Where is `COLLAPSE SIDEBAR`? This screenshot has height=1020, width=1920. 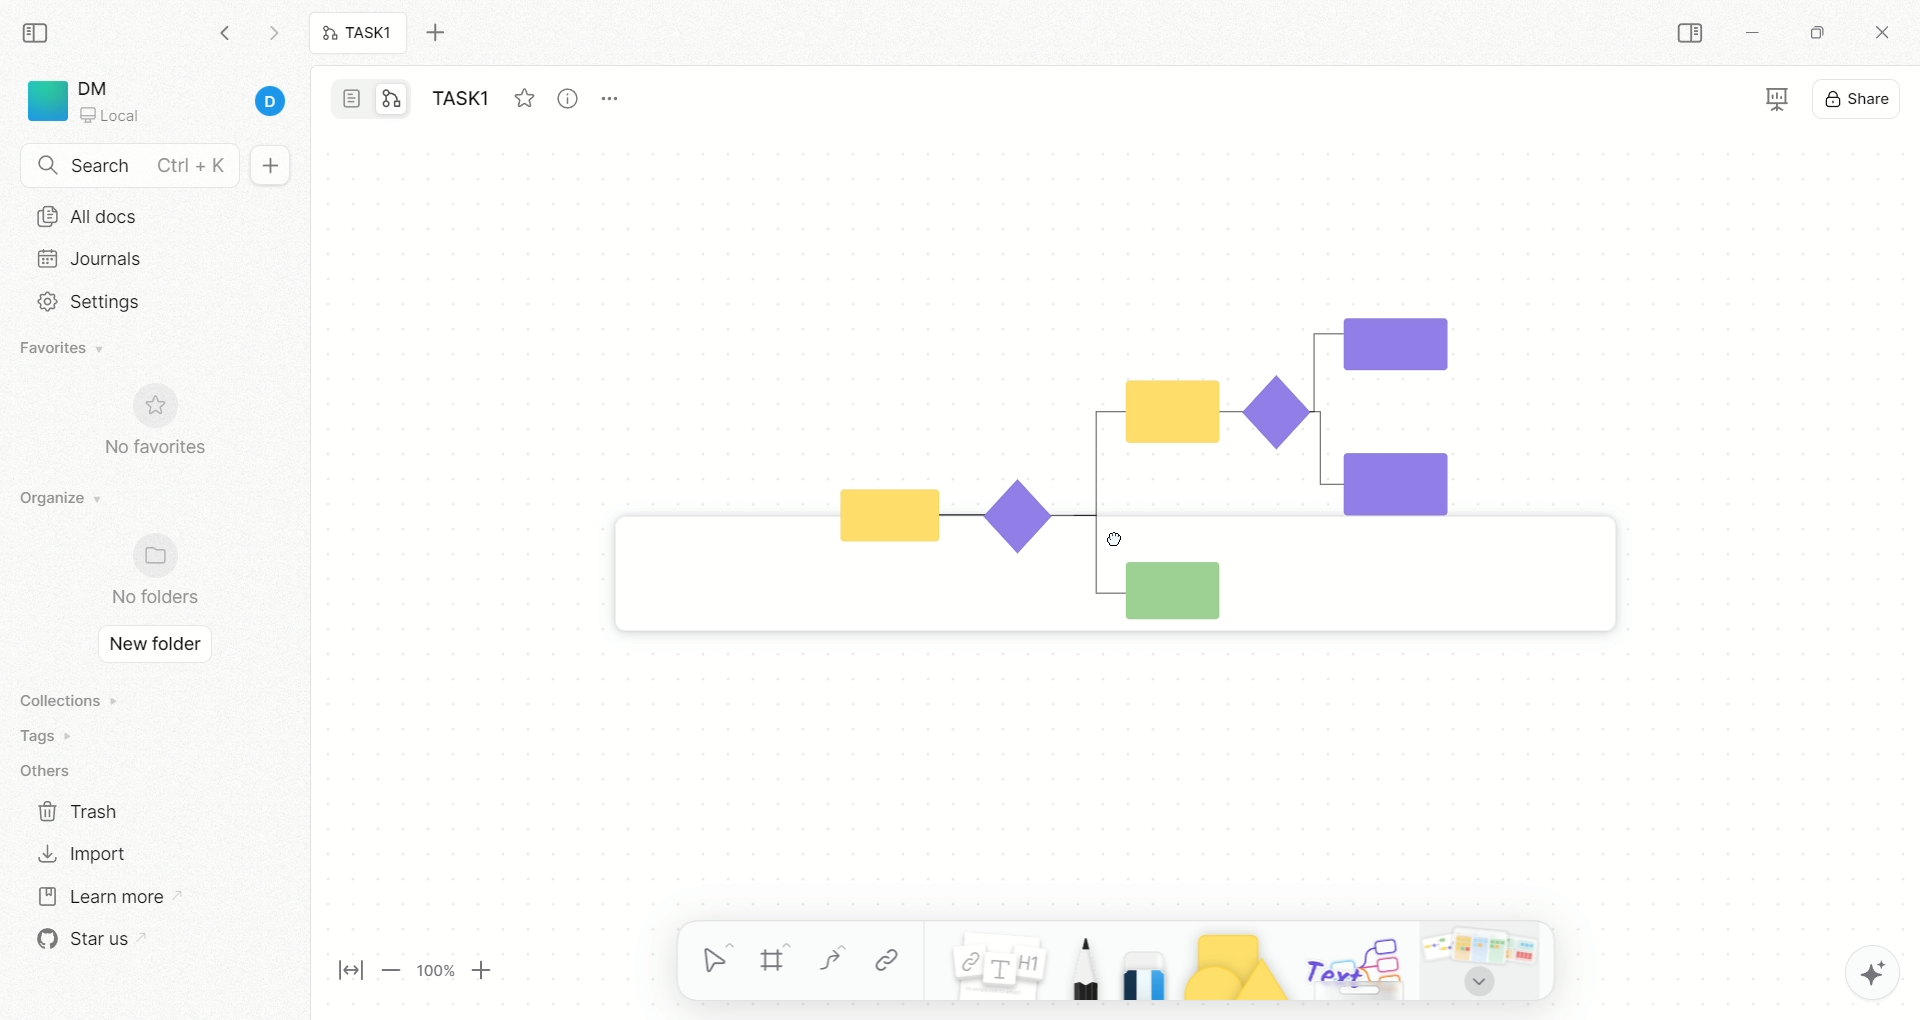 COLLAPSE SIDEBAR is located at coordinates (1691, 34).